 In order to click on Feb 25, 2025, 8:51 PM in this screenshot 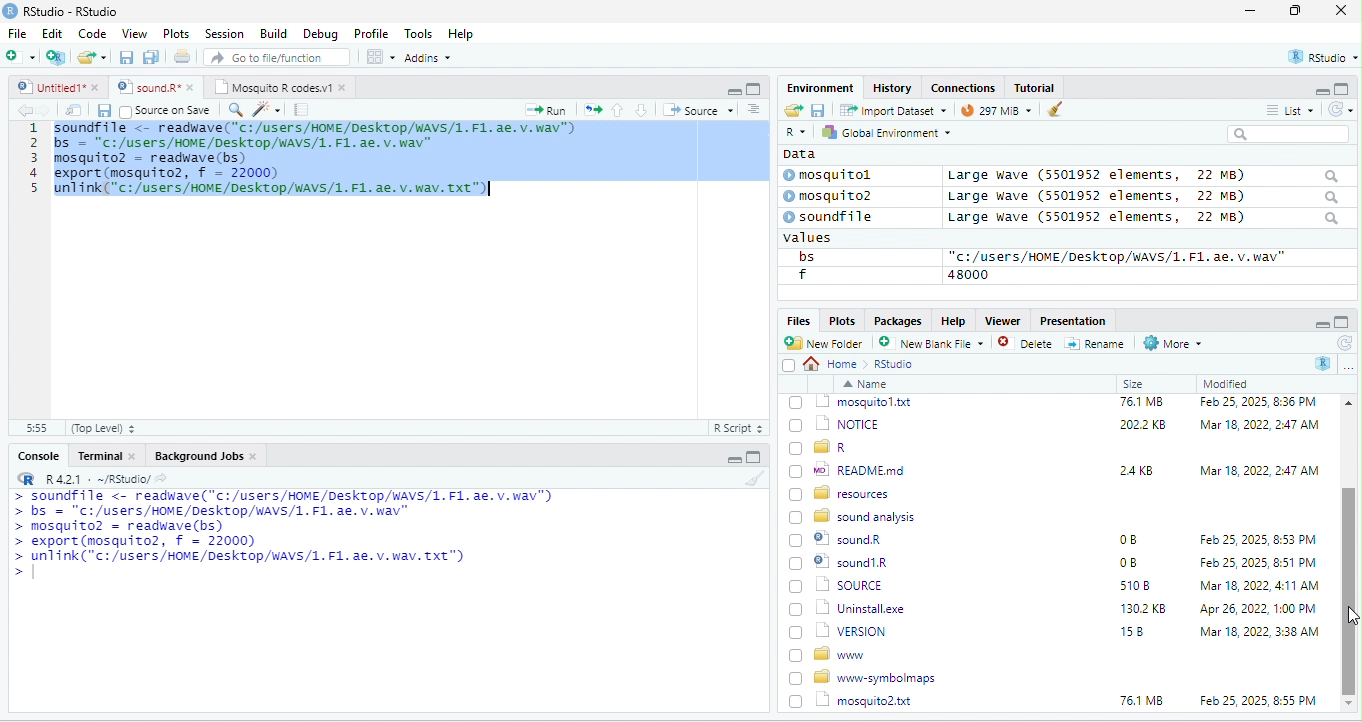, I will do `click(1259, 659)`.